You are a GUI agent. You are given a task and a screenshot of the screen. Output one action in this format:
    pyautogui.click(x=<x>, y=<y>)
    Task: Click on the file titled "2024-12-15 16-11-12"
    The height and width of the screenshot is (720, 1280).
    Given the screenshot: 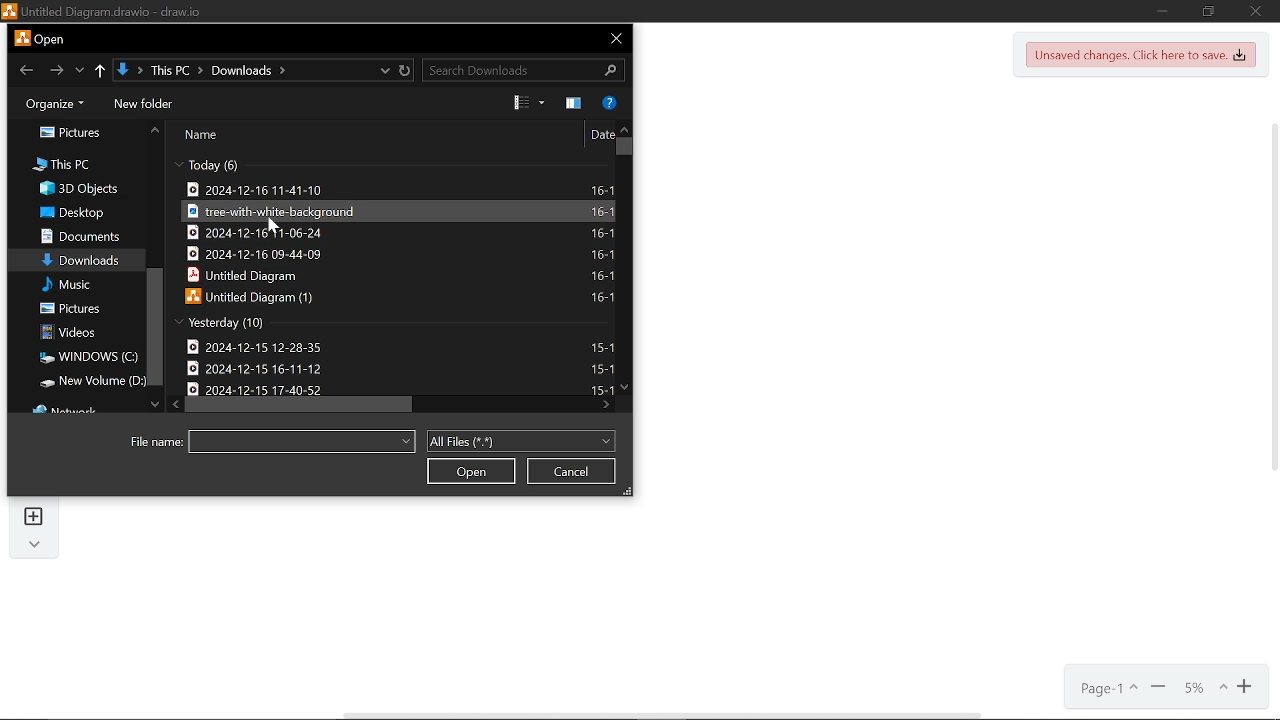 What is the action you would take?
    pyautogui.click(x=396, y=367)
    